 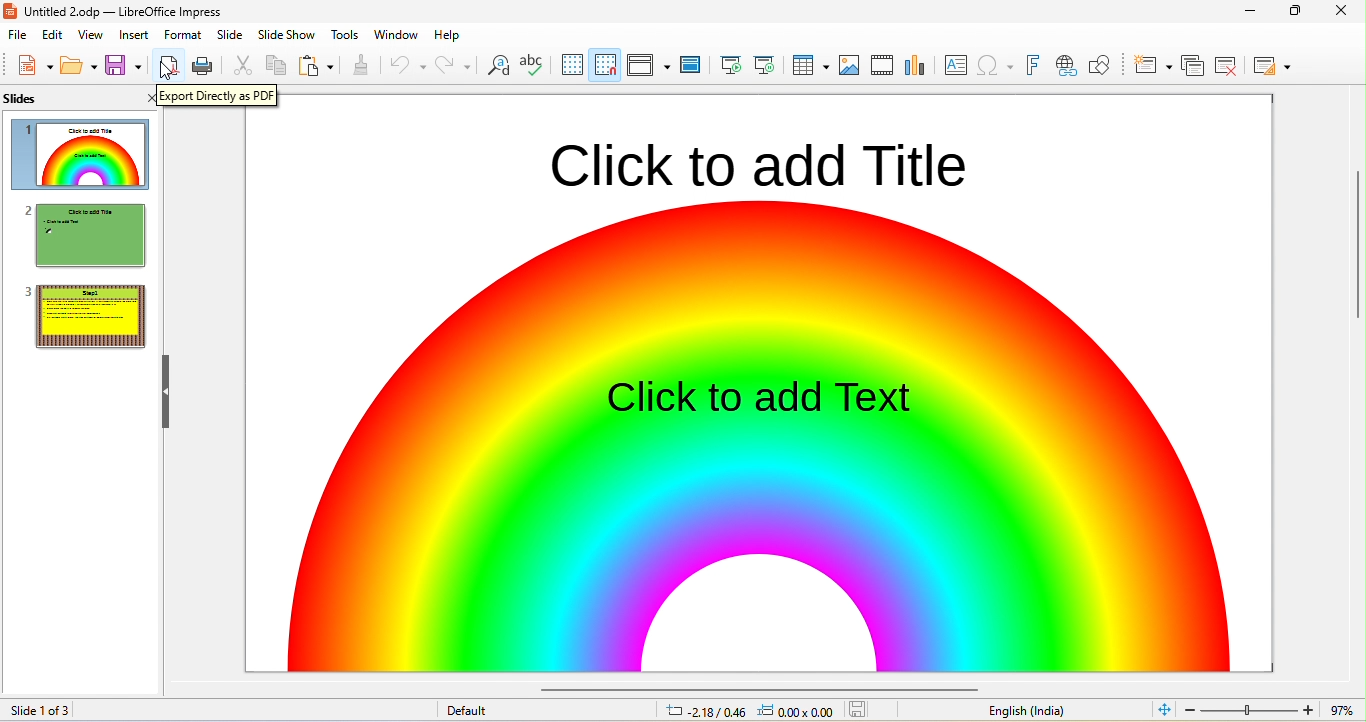 I want to click on insert, so click(x=135, y=36).